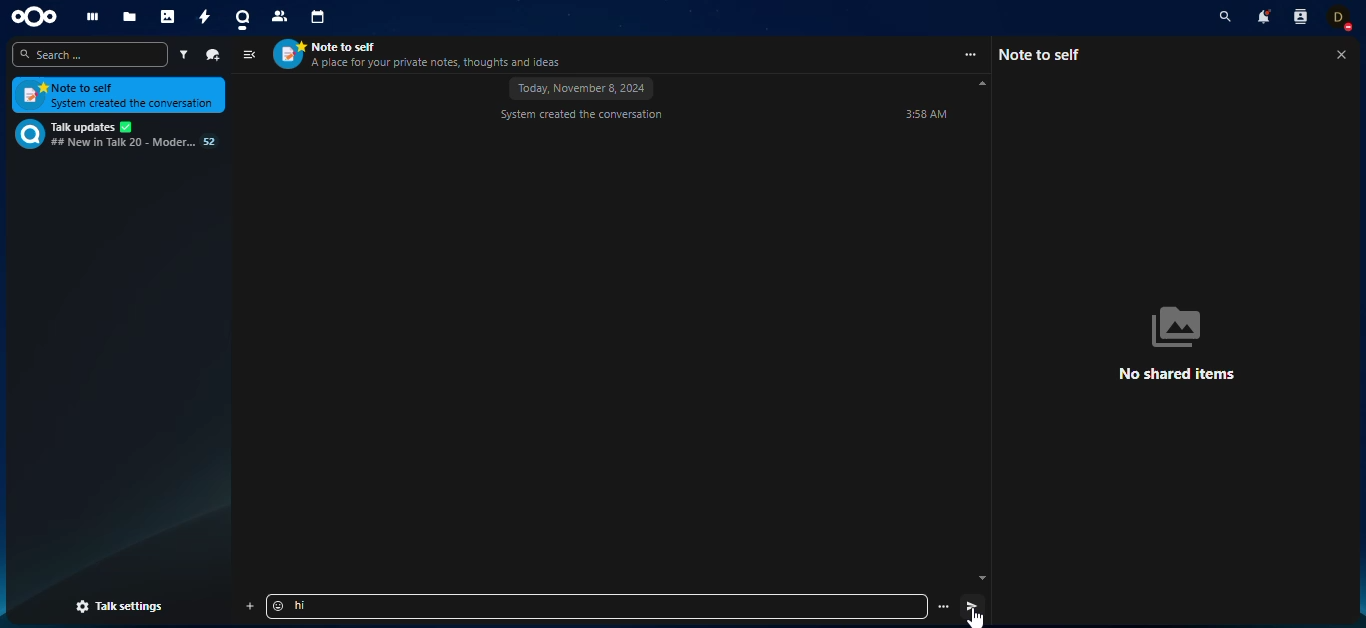 The height and width of the screenshot is (628, 1366). What do you see at coordinates (1221, 17) in the screenshot?
I see `search` at bounding box center [1221, 17].